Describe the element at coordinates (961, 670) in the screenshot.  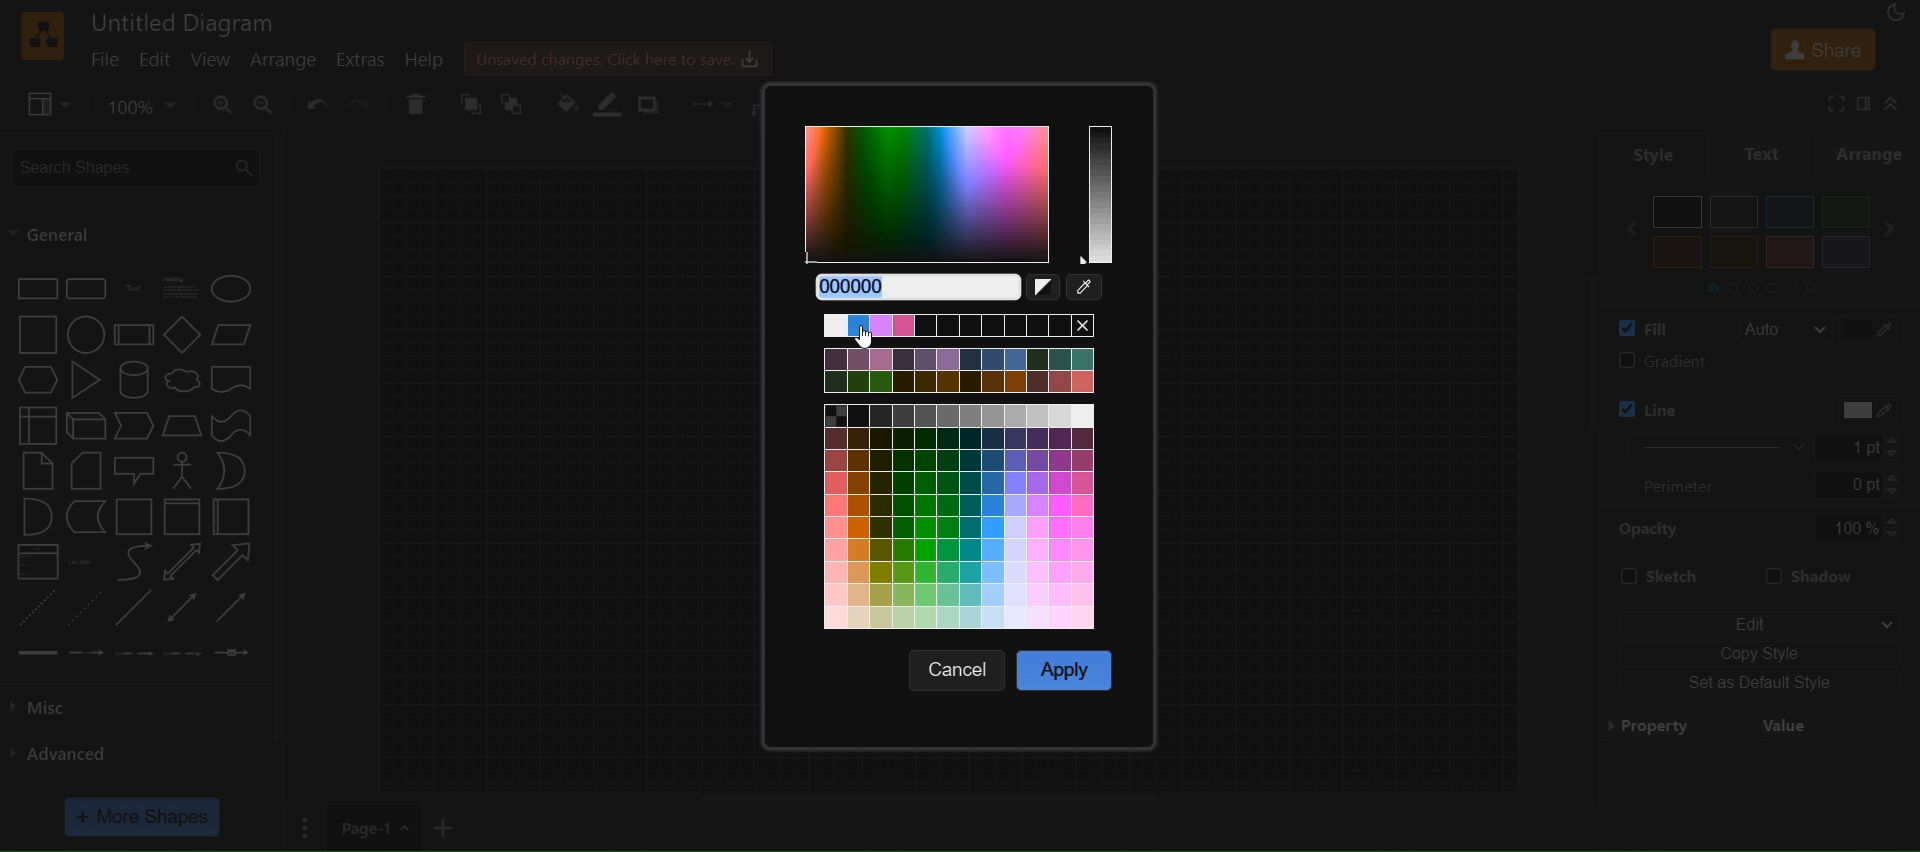
I see `cencle` at that location.